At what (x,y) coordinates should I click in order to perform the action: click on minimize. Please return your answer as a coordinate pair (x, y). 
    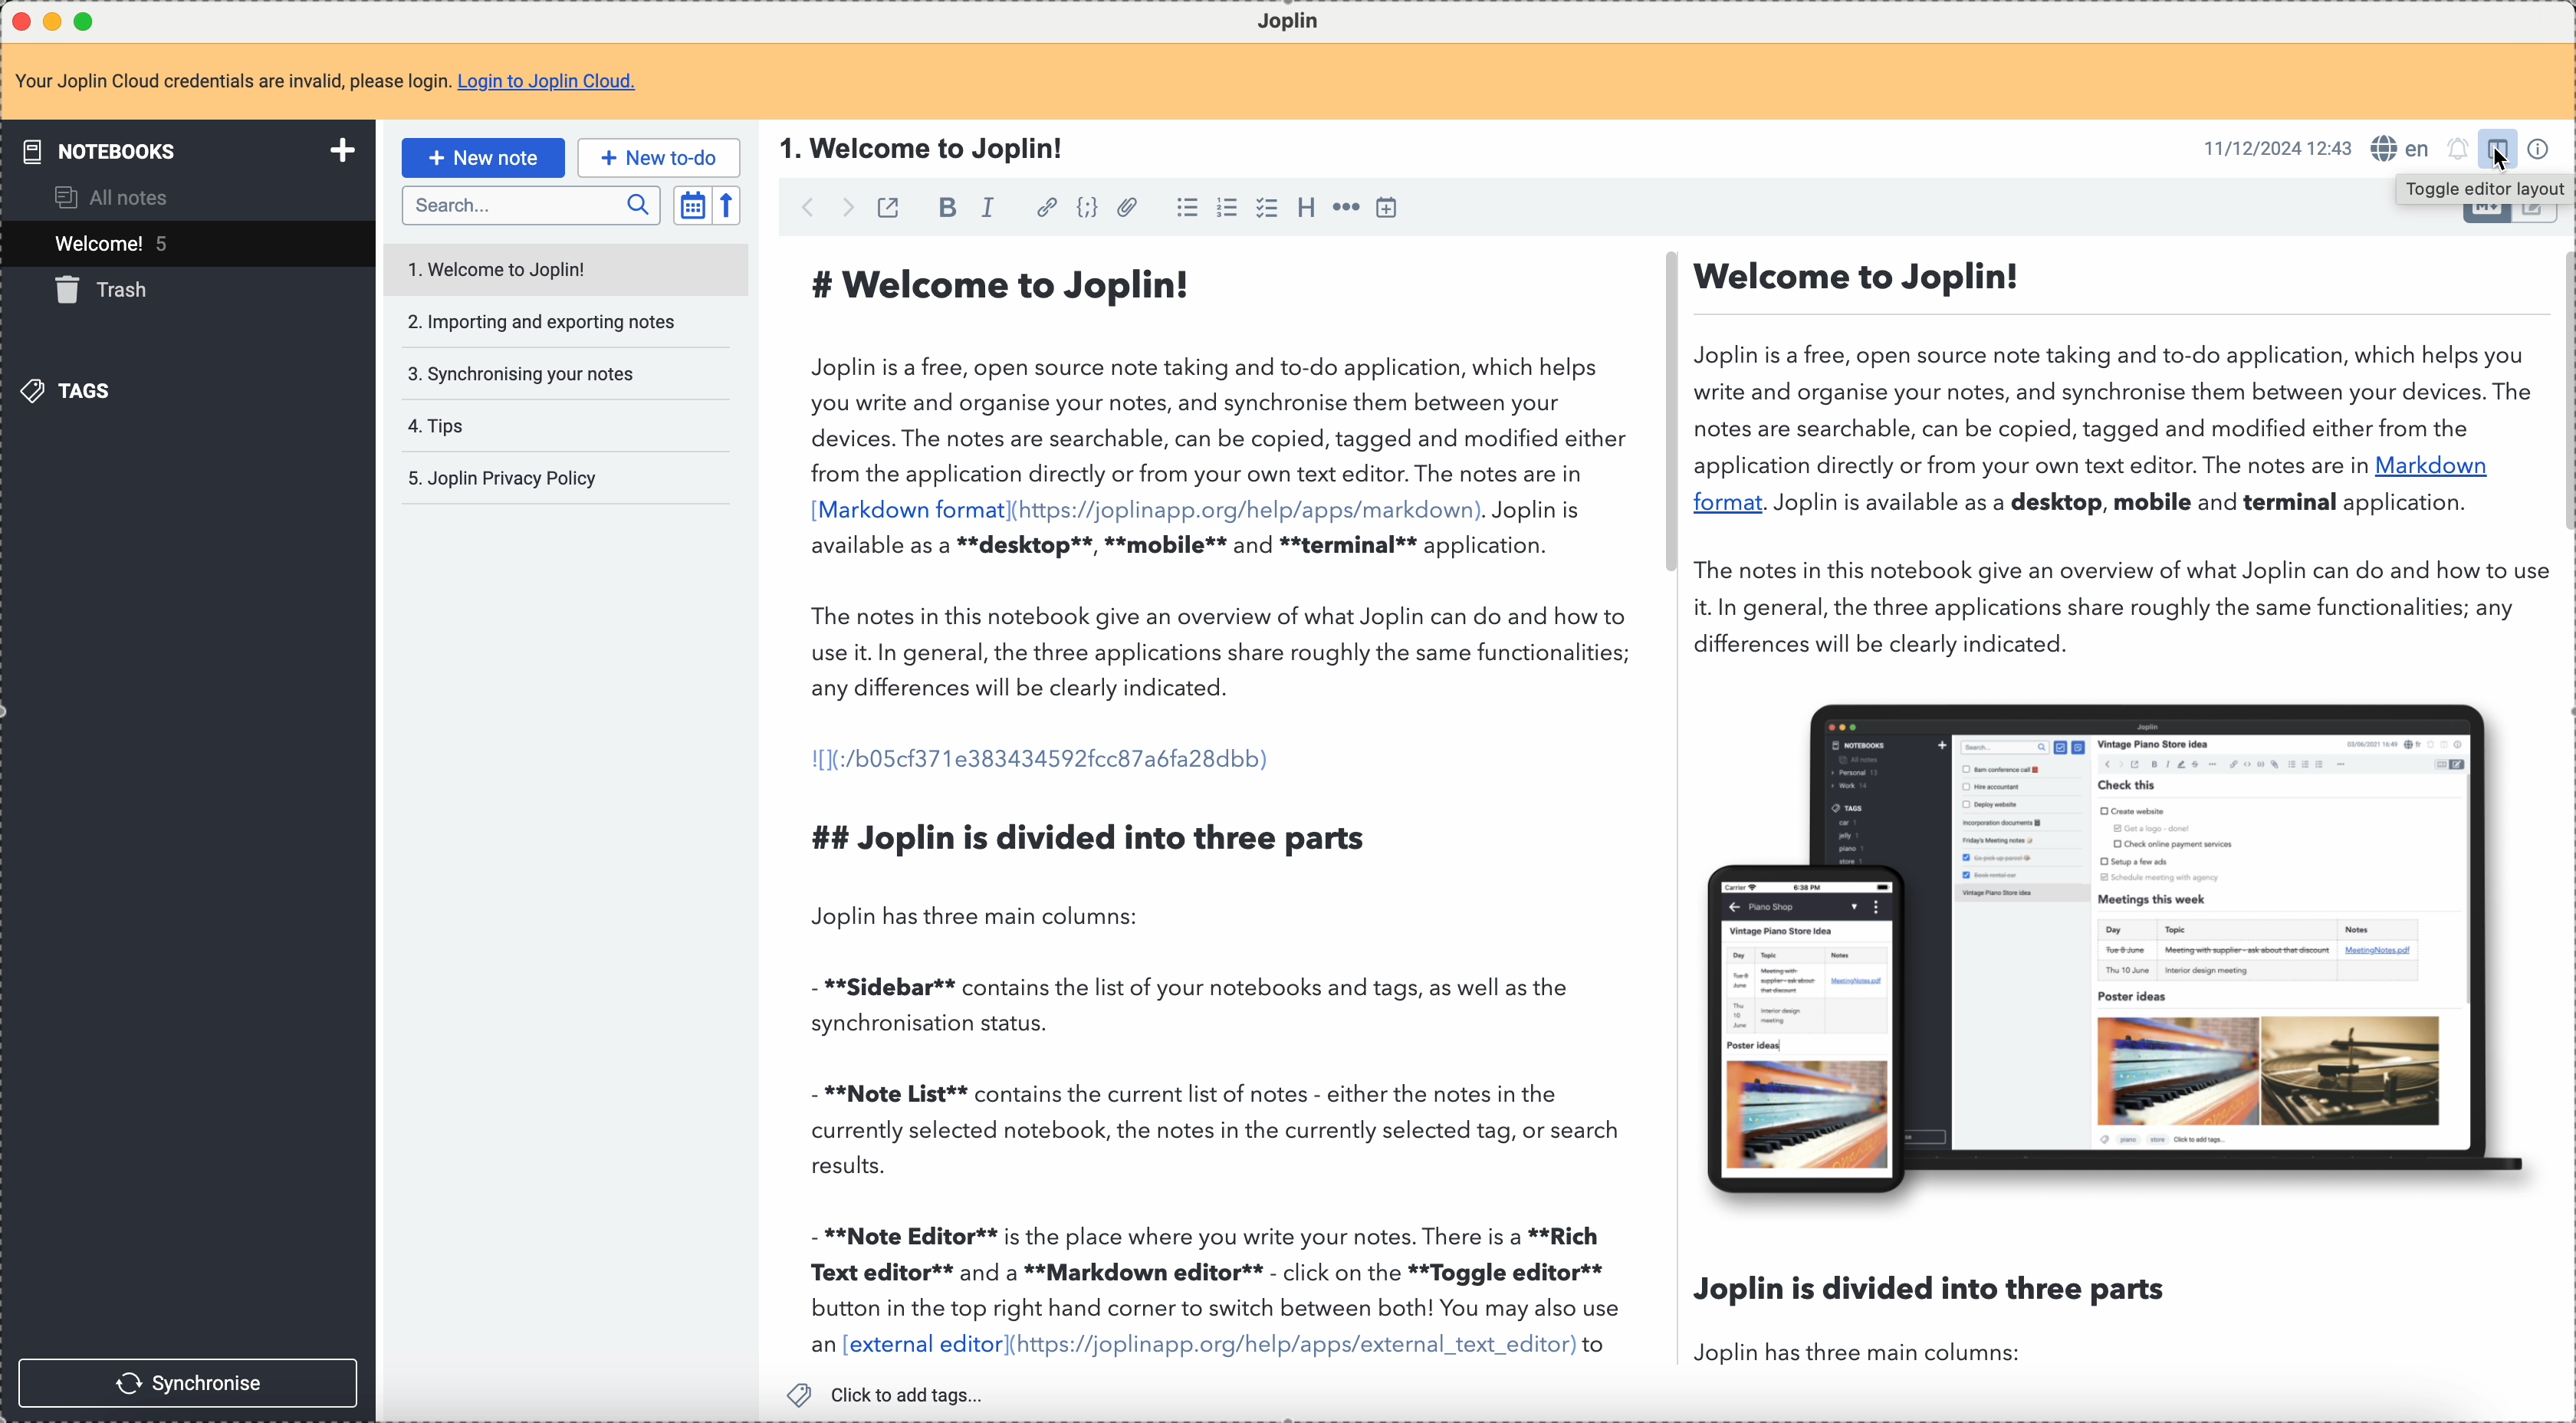
    Looking at the image, I should click on (53, 20).